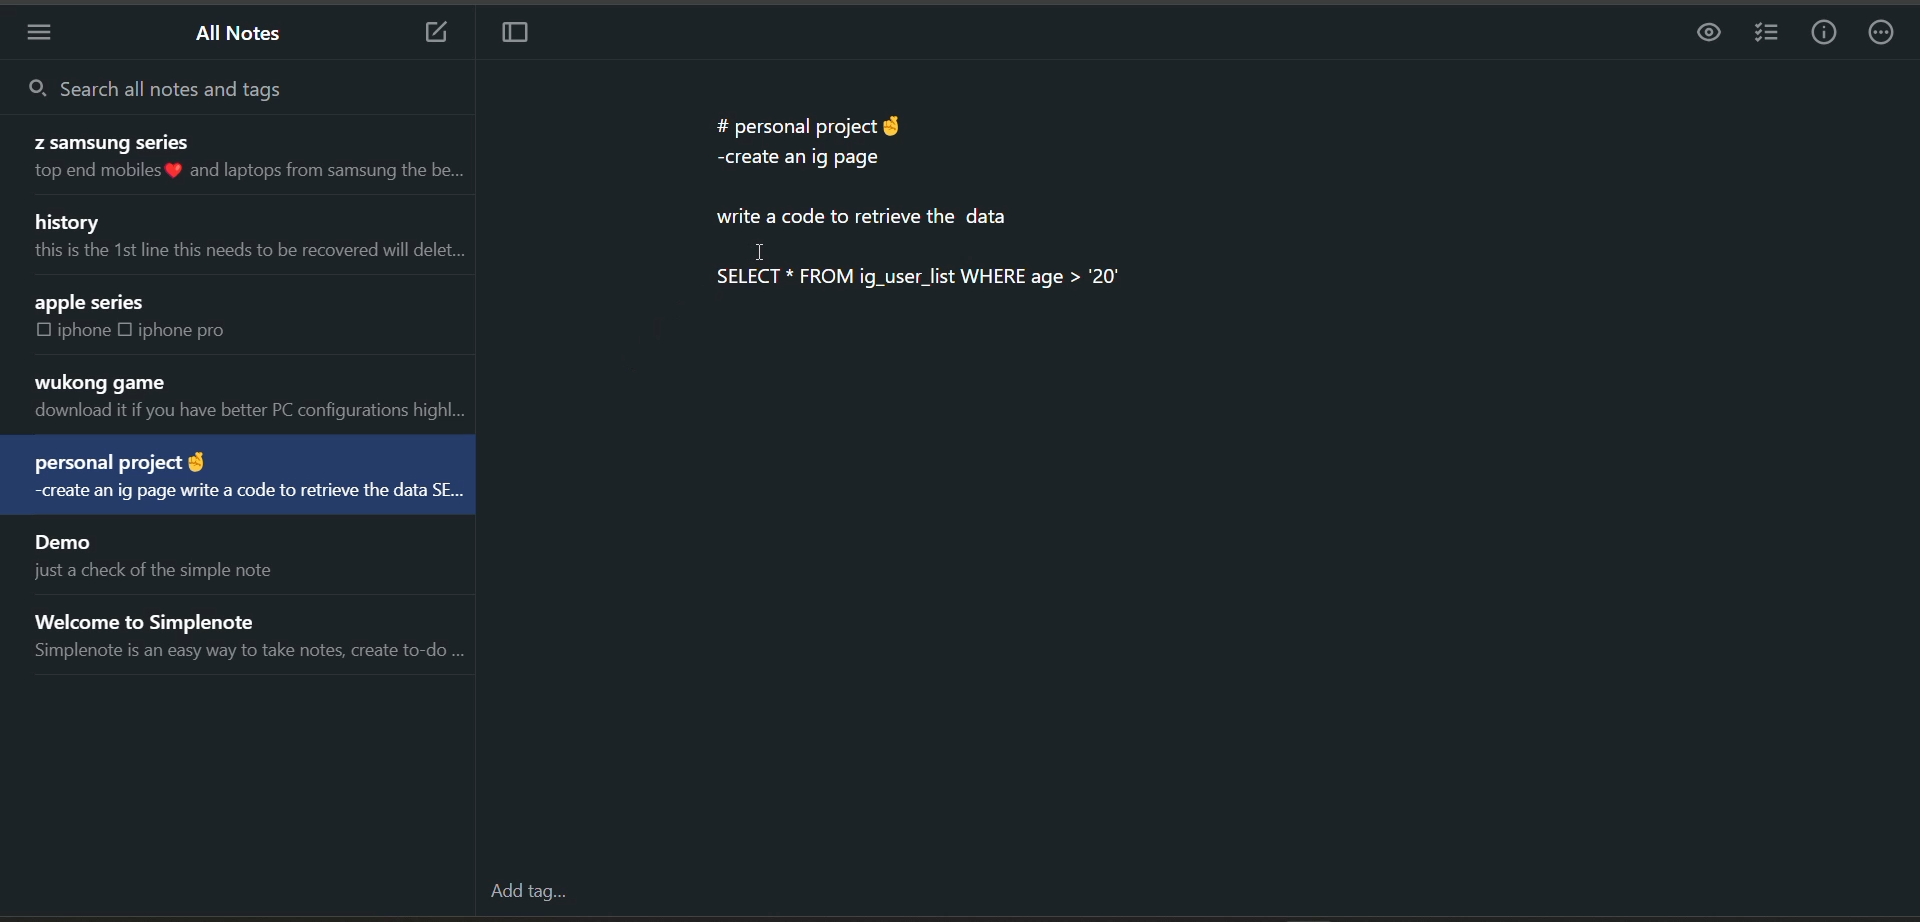 This screenshot has height=922, width=1920. I want to click on add new note, so click(426, 34).